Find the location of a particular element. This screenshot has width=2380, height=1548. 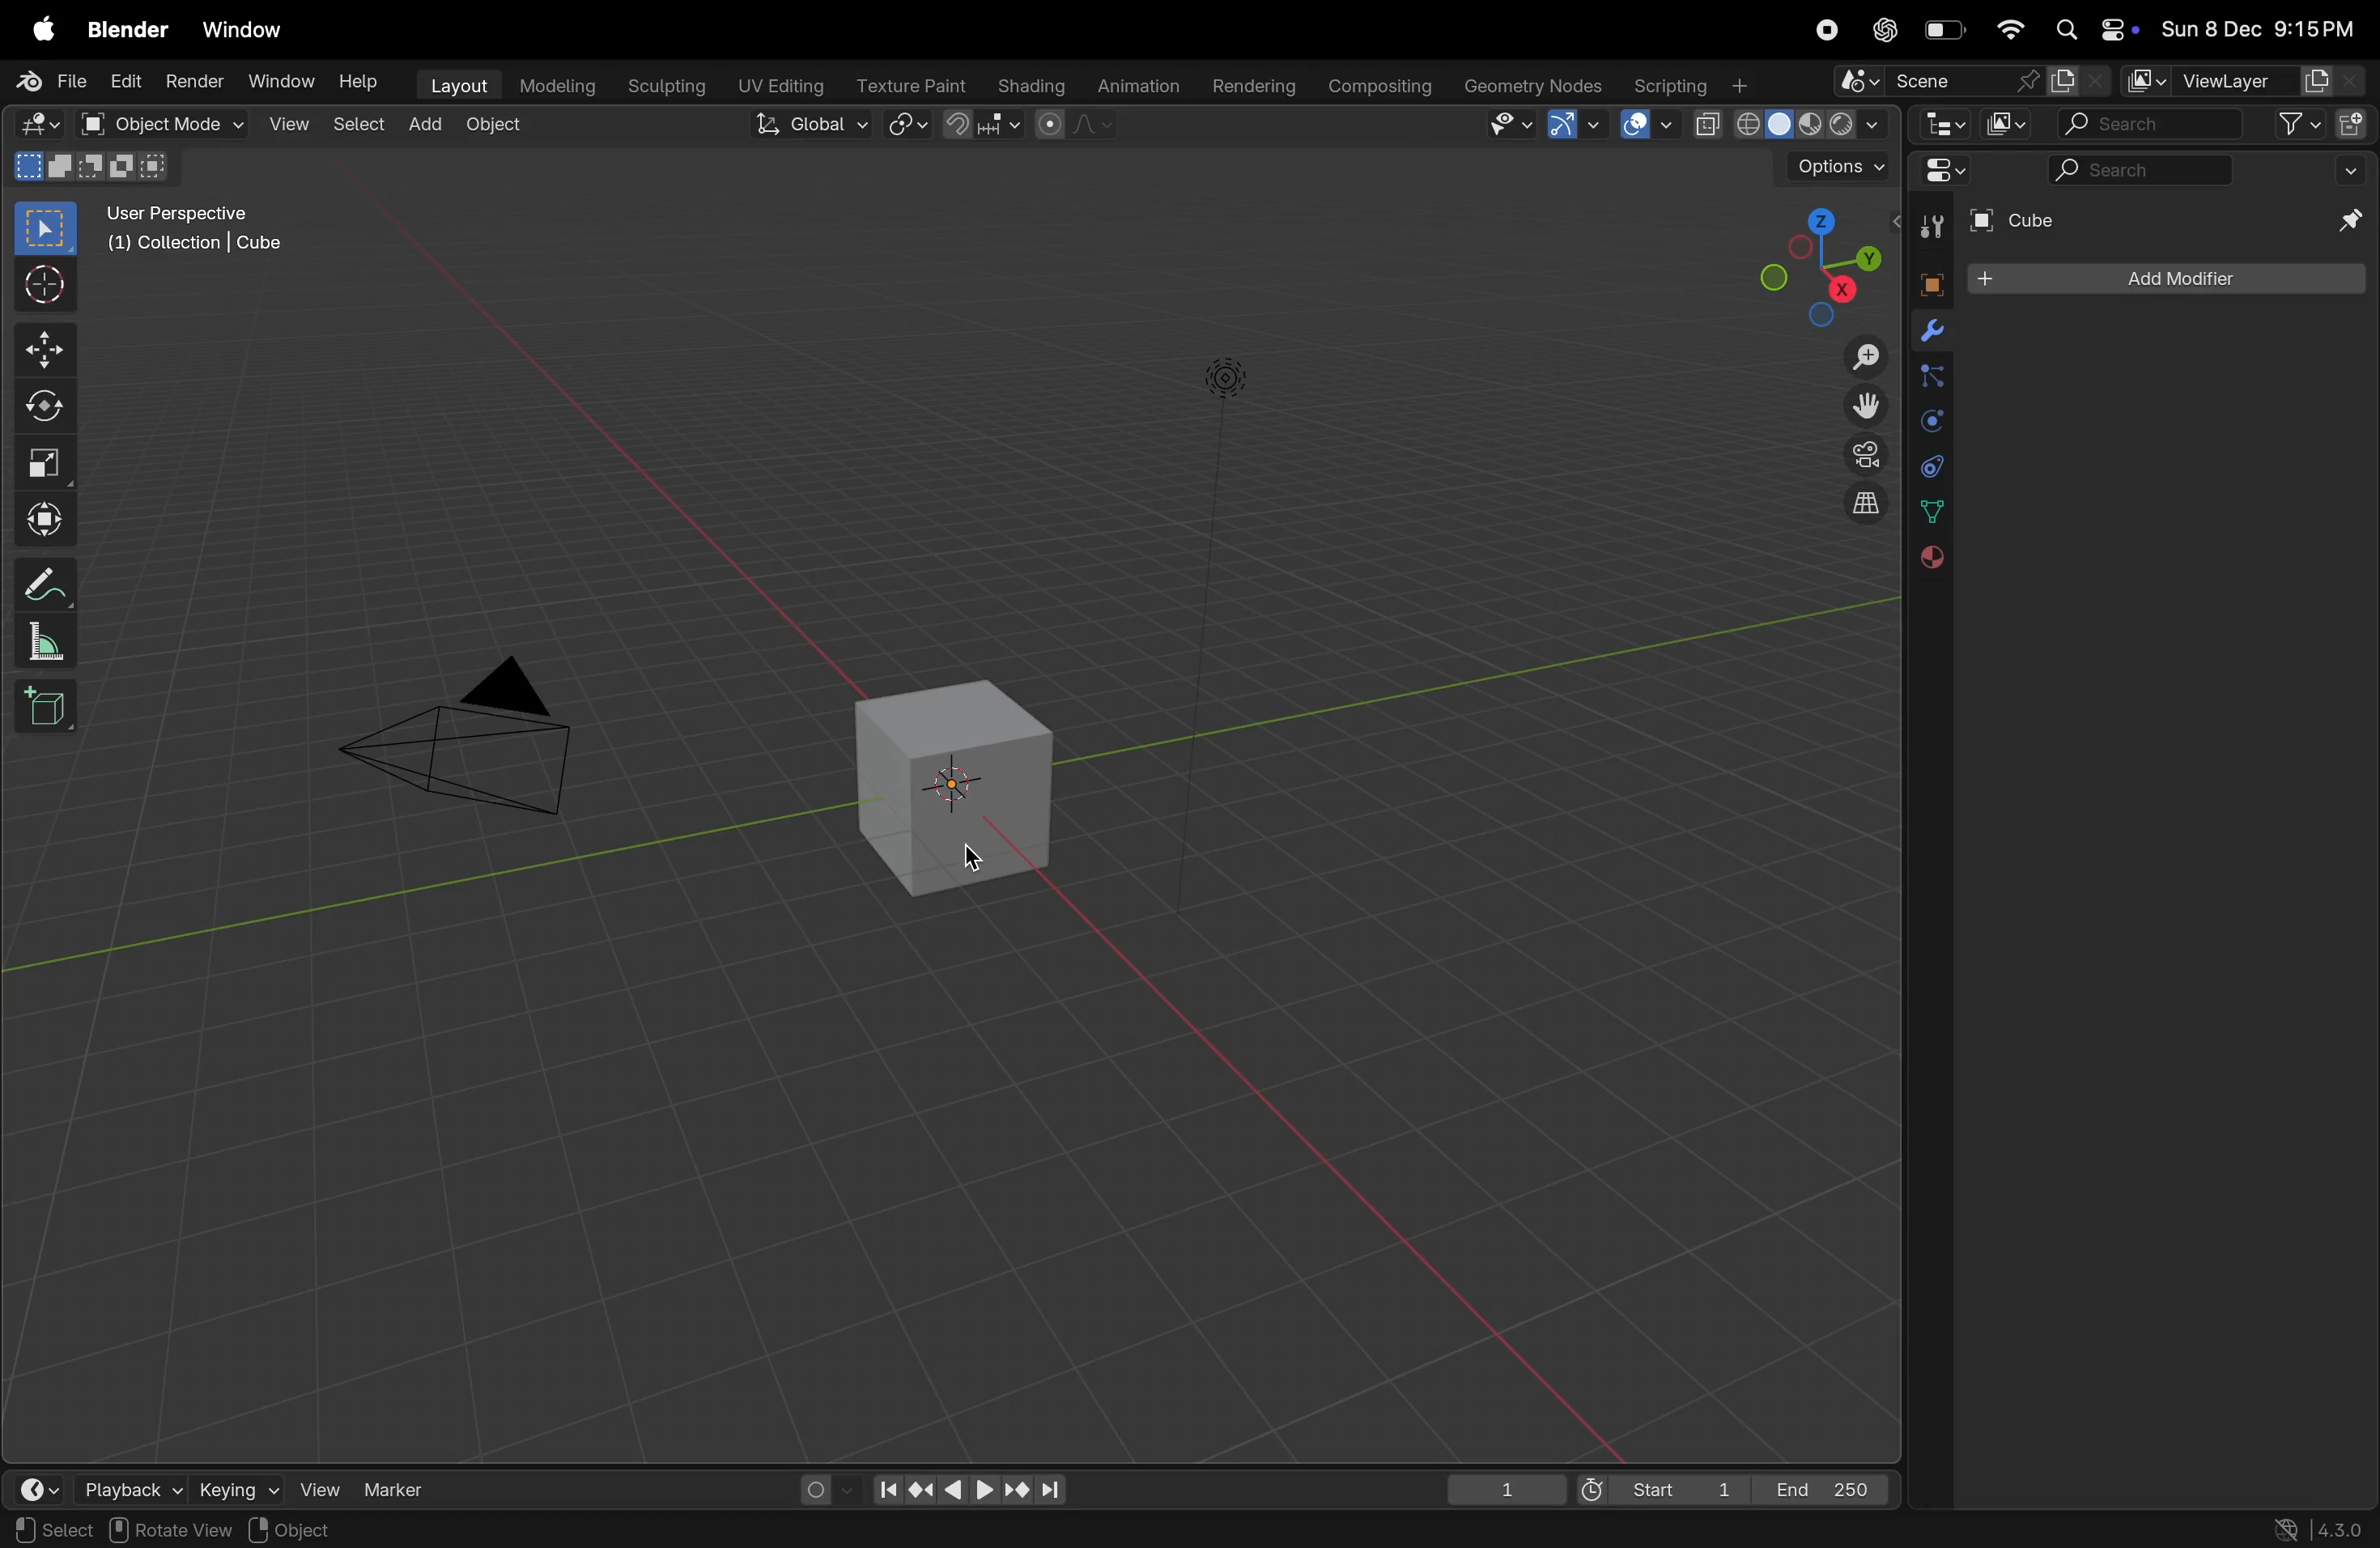

select is located at coordinates (362, 124).